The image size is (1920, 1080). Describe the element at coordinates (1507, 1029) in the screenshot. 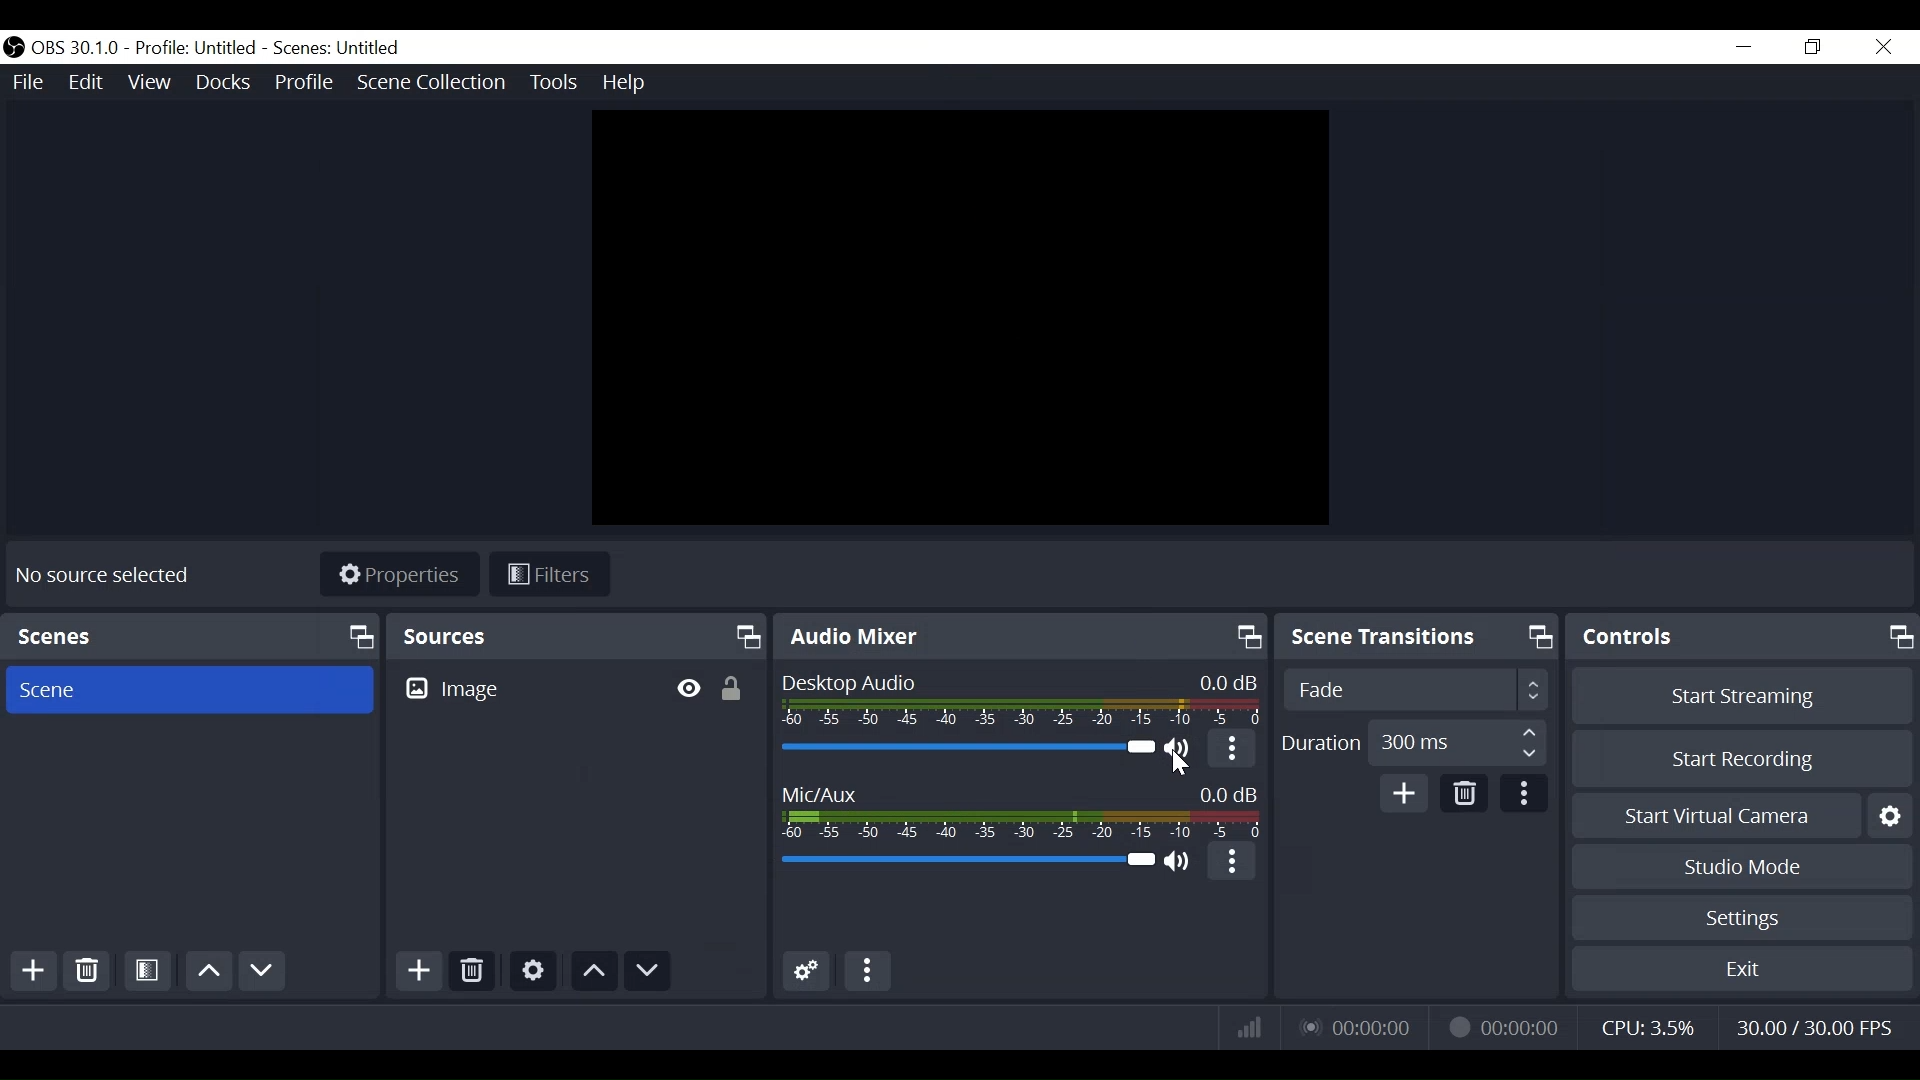

I see `Recording Status` at that location.